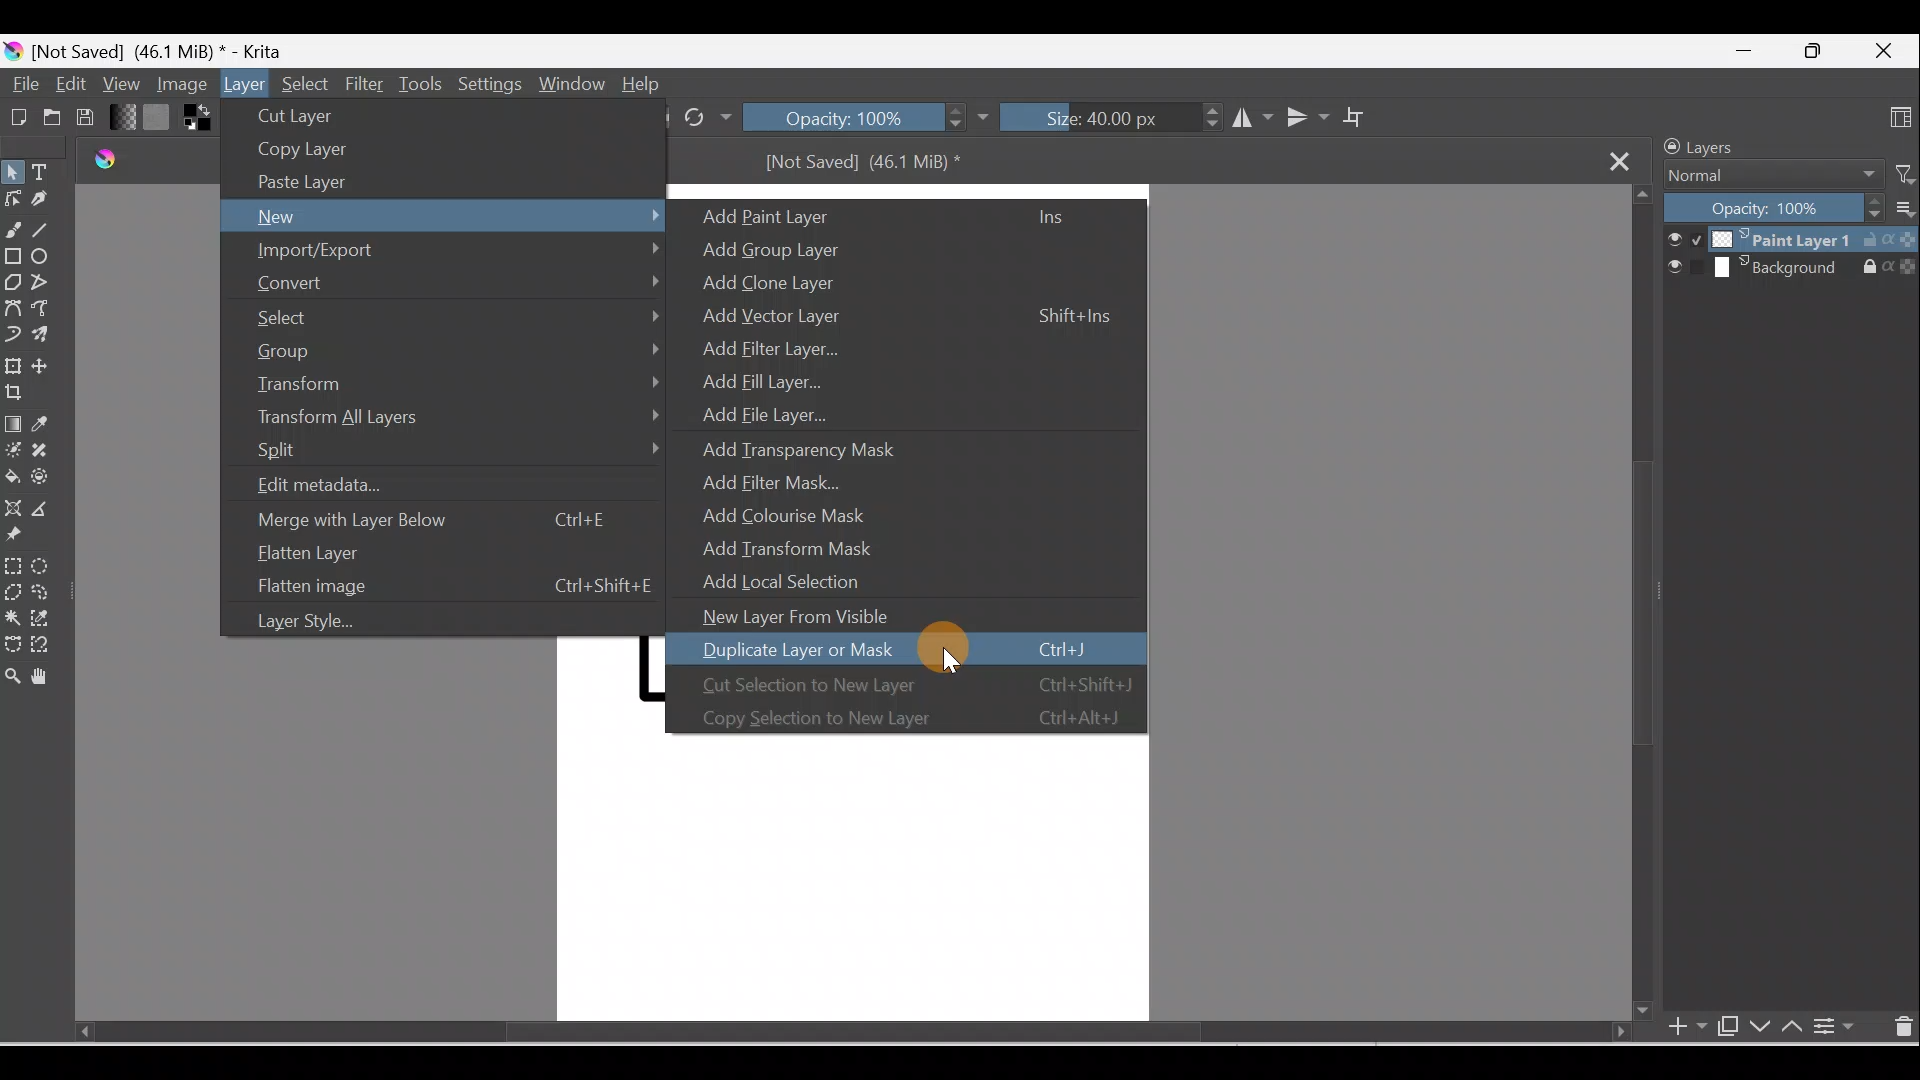 The height and width of the screenshot is (1080, 1920). Describe the element at coordinates (757, 379) in the screenshot. I see `Add fill layer` at that location.